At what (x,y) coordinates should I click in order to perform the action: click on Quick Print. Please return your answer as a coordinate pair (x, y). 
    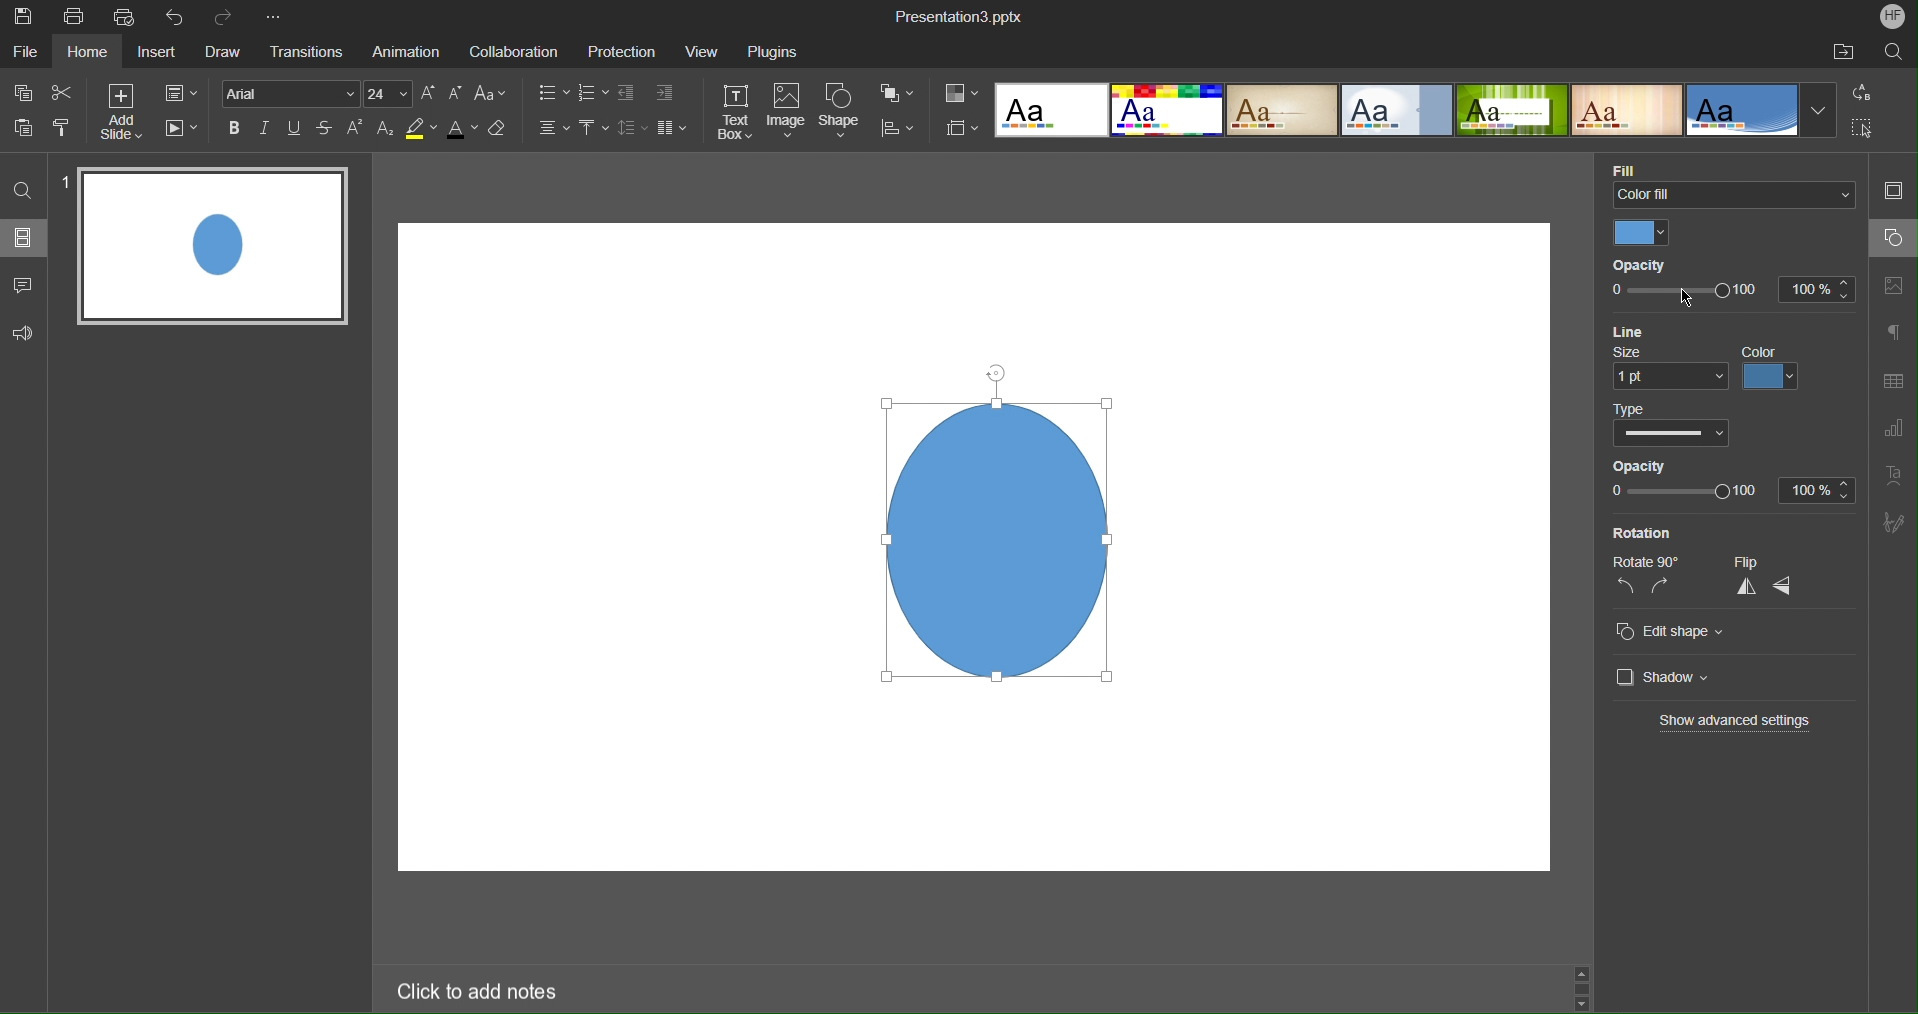
    Looking at the image, I should click on (124, 16).